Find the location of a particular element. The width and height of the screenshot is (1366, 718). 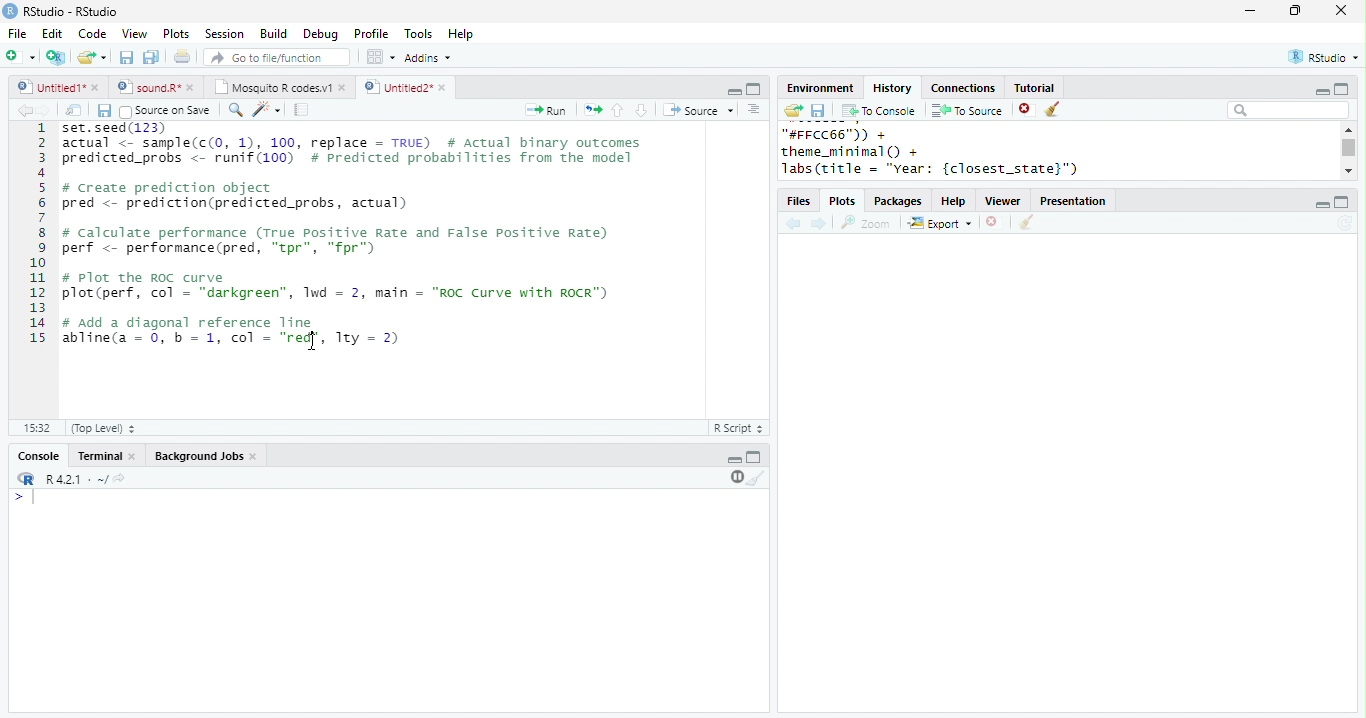

maximize is located at coordinates (1340, 88).